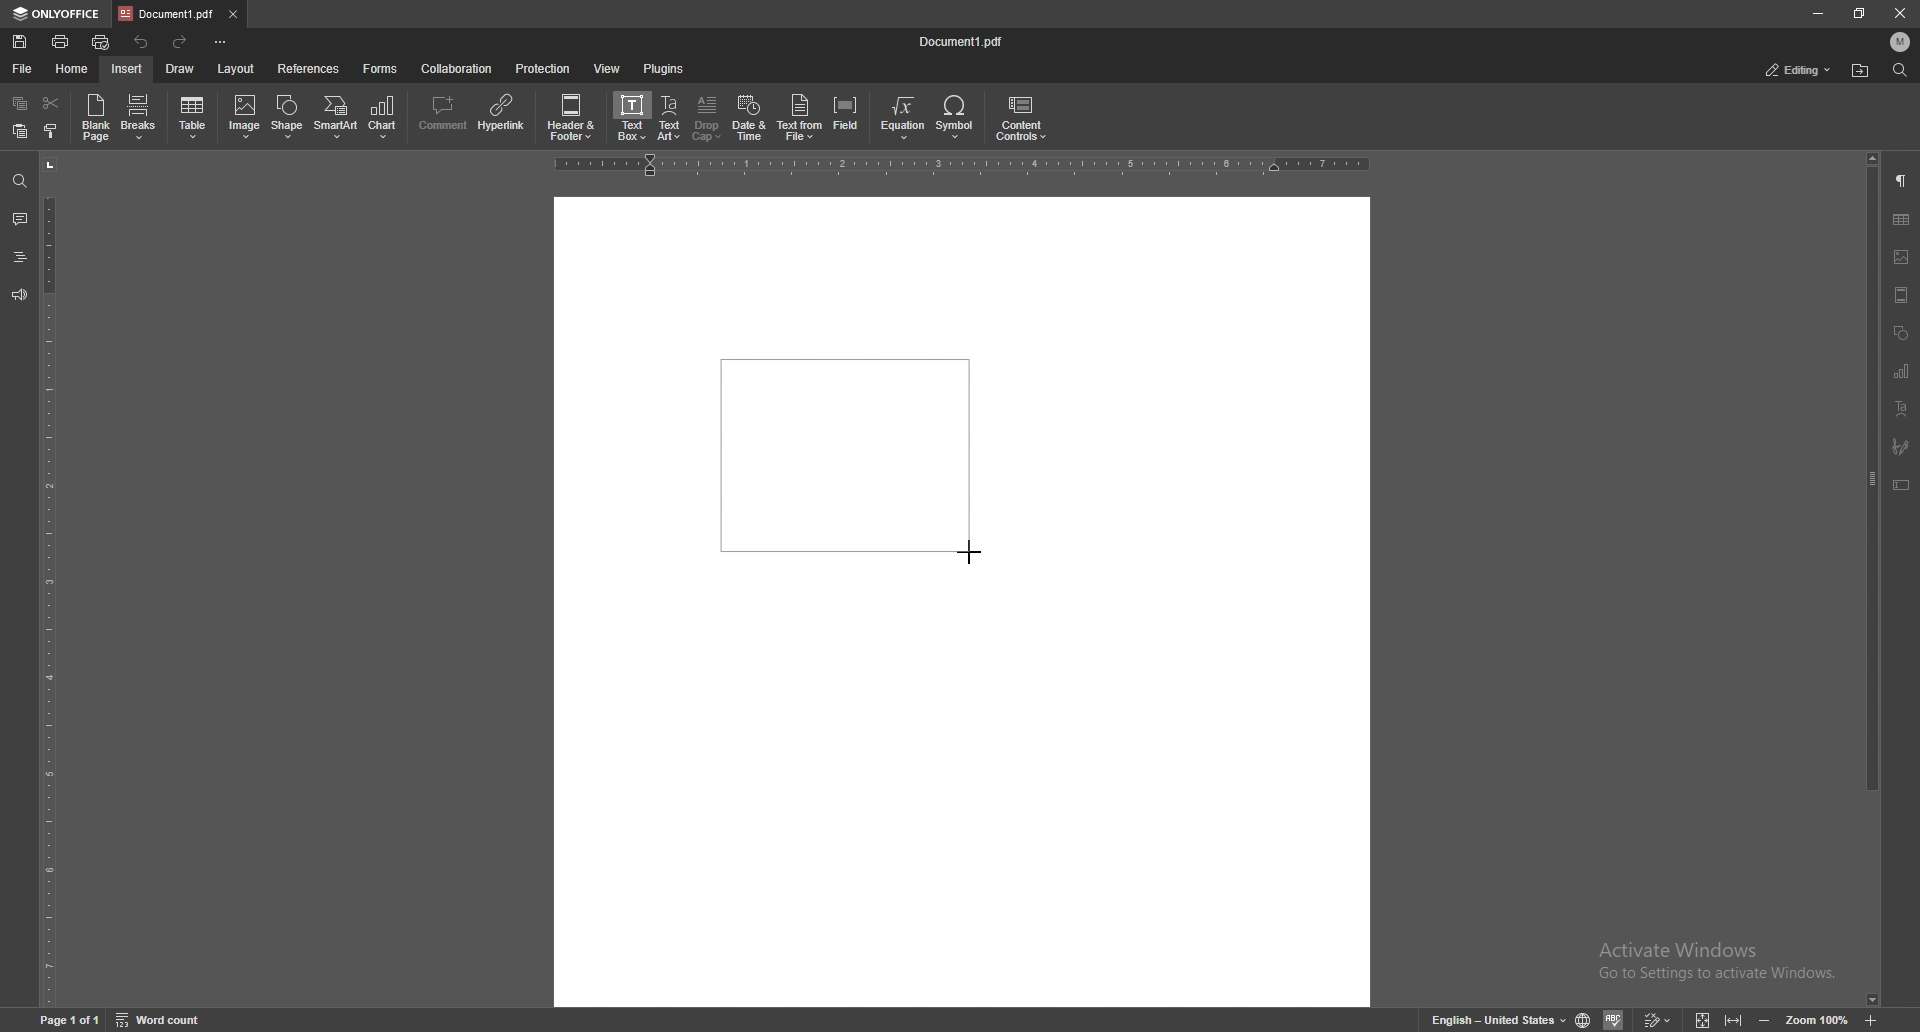  I want to click on file name, so click(963, 39).